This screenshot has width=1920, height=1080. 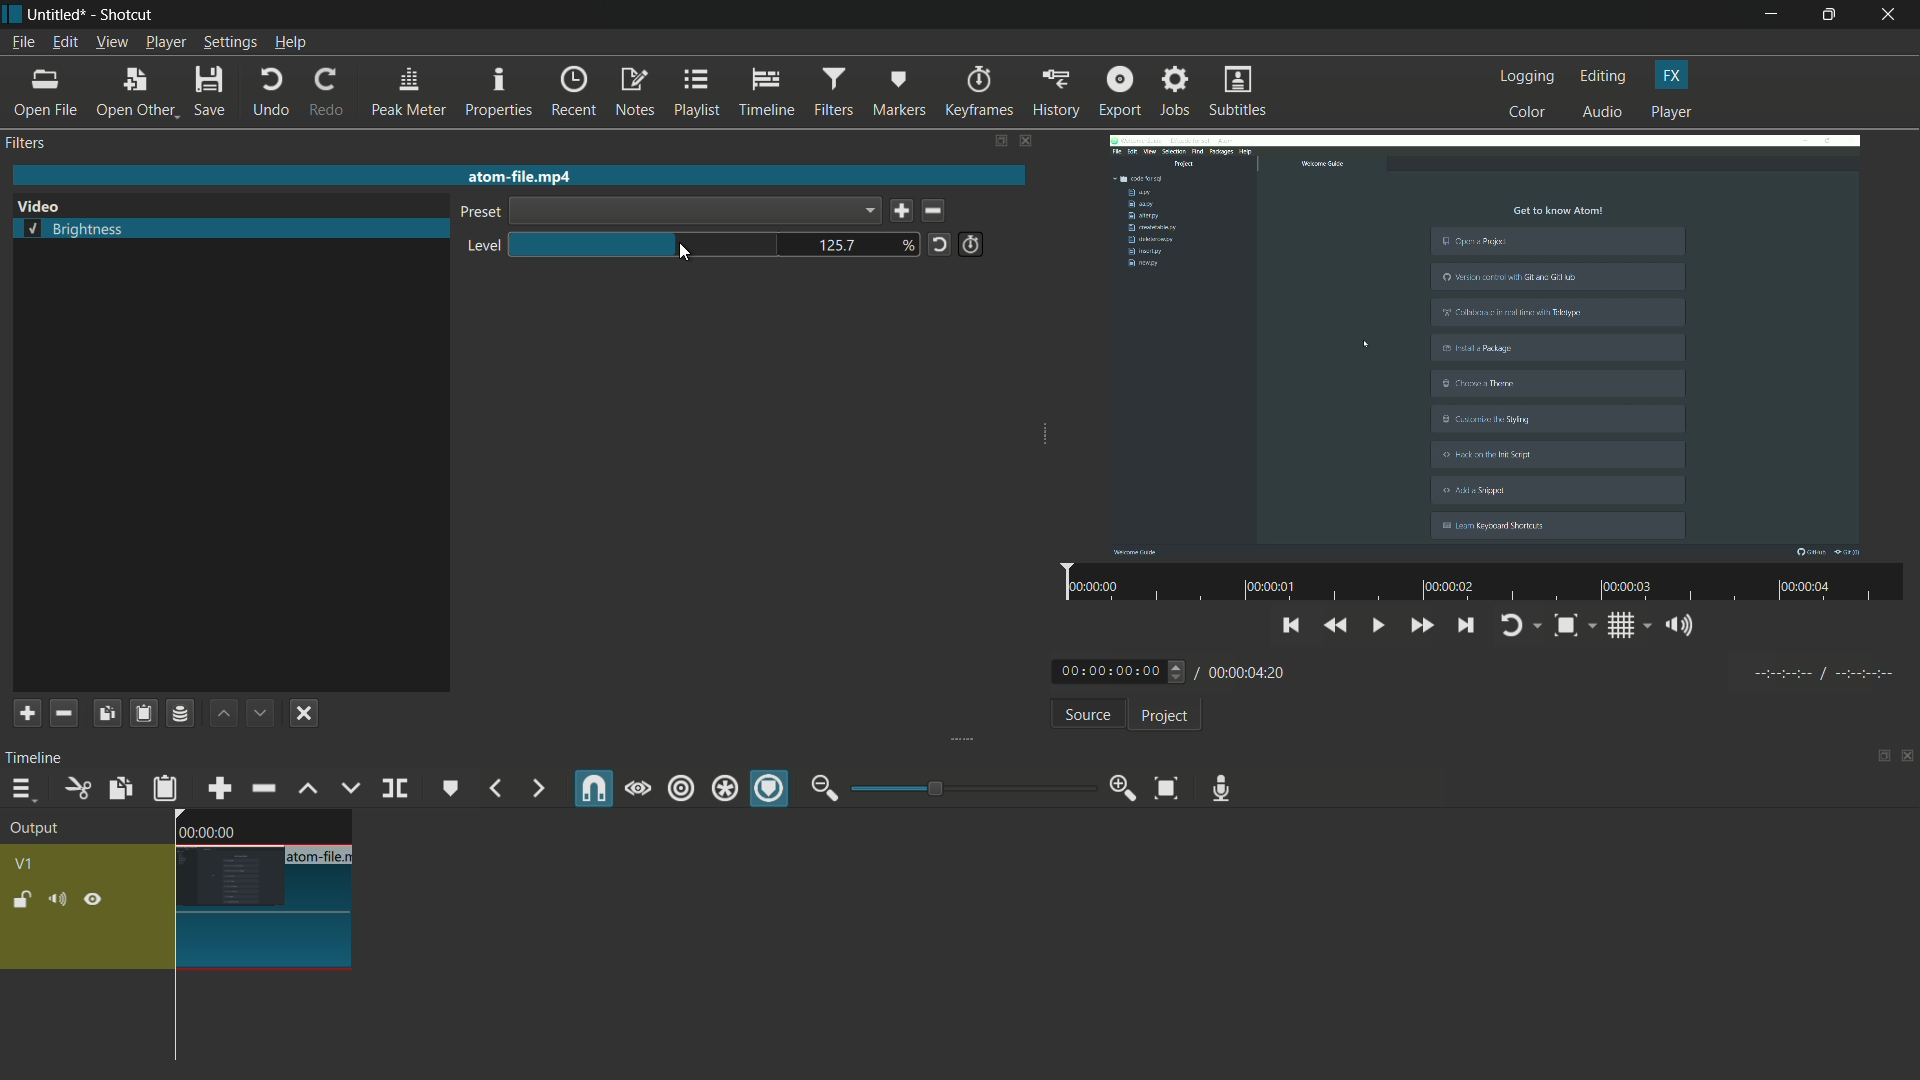 What do you see at coordinates (307, 788) in the screenshot?
I see `lift` at bounding box center [307, 788].